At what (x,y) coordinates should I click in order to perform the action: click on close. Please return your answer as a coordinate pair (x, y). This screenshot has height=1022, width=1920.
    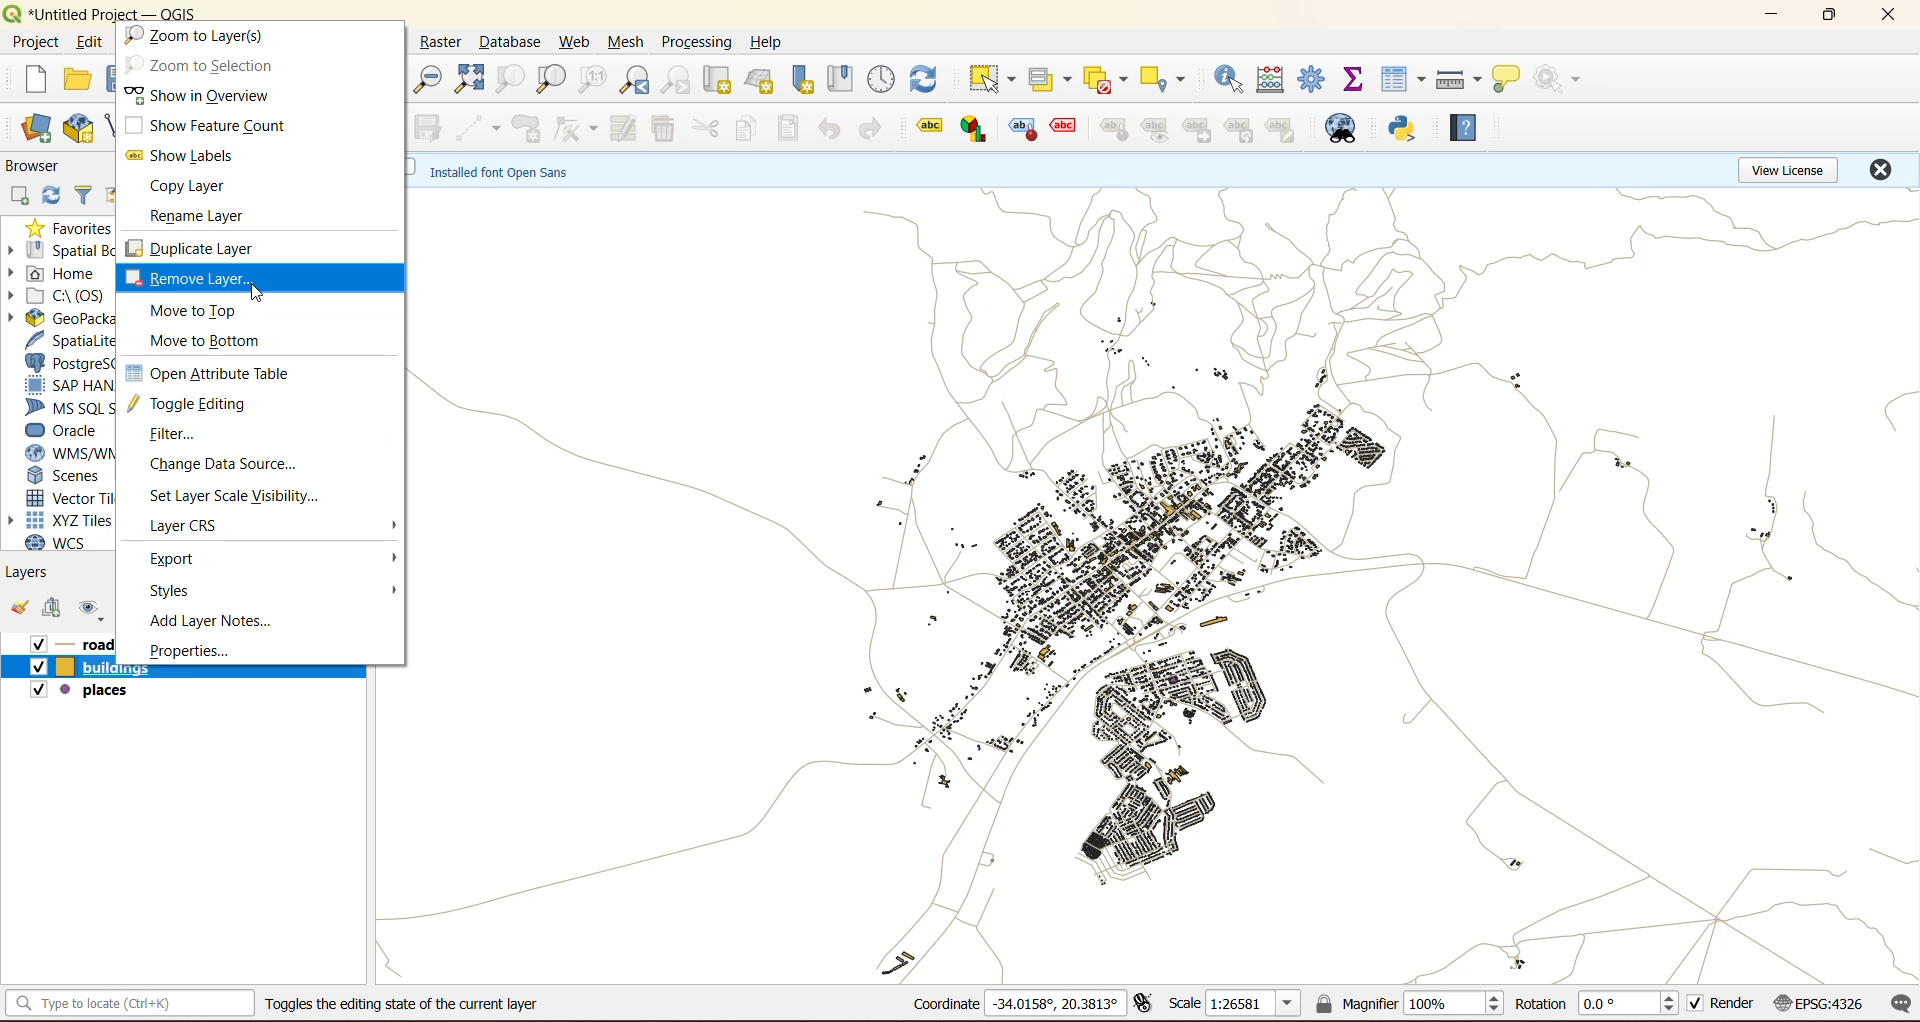
    Looking at the image, I should click on (1889, 15).